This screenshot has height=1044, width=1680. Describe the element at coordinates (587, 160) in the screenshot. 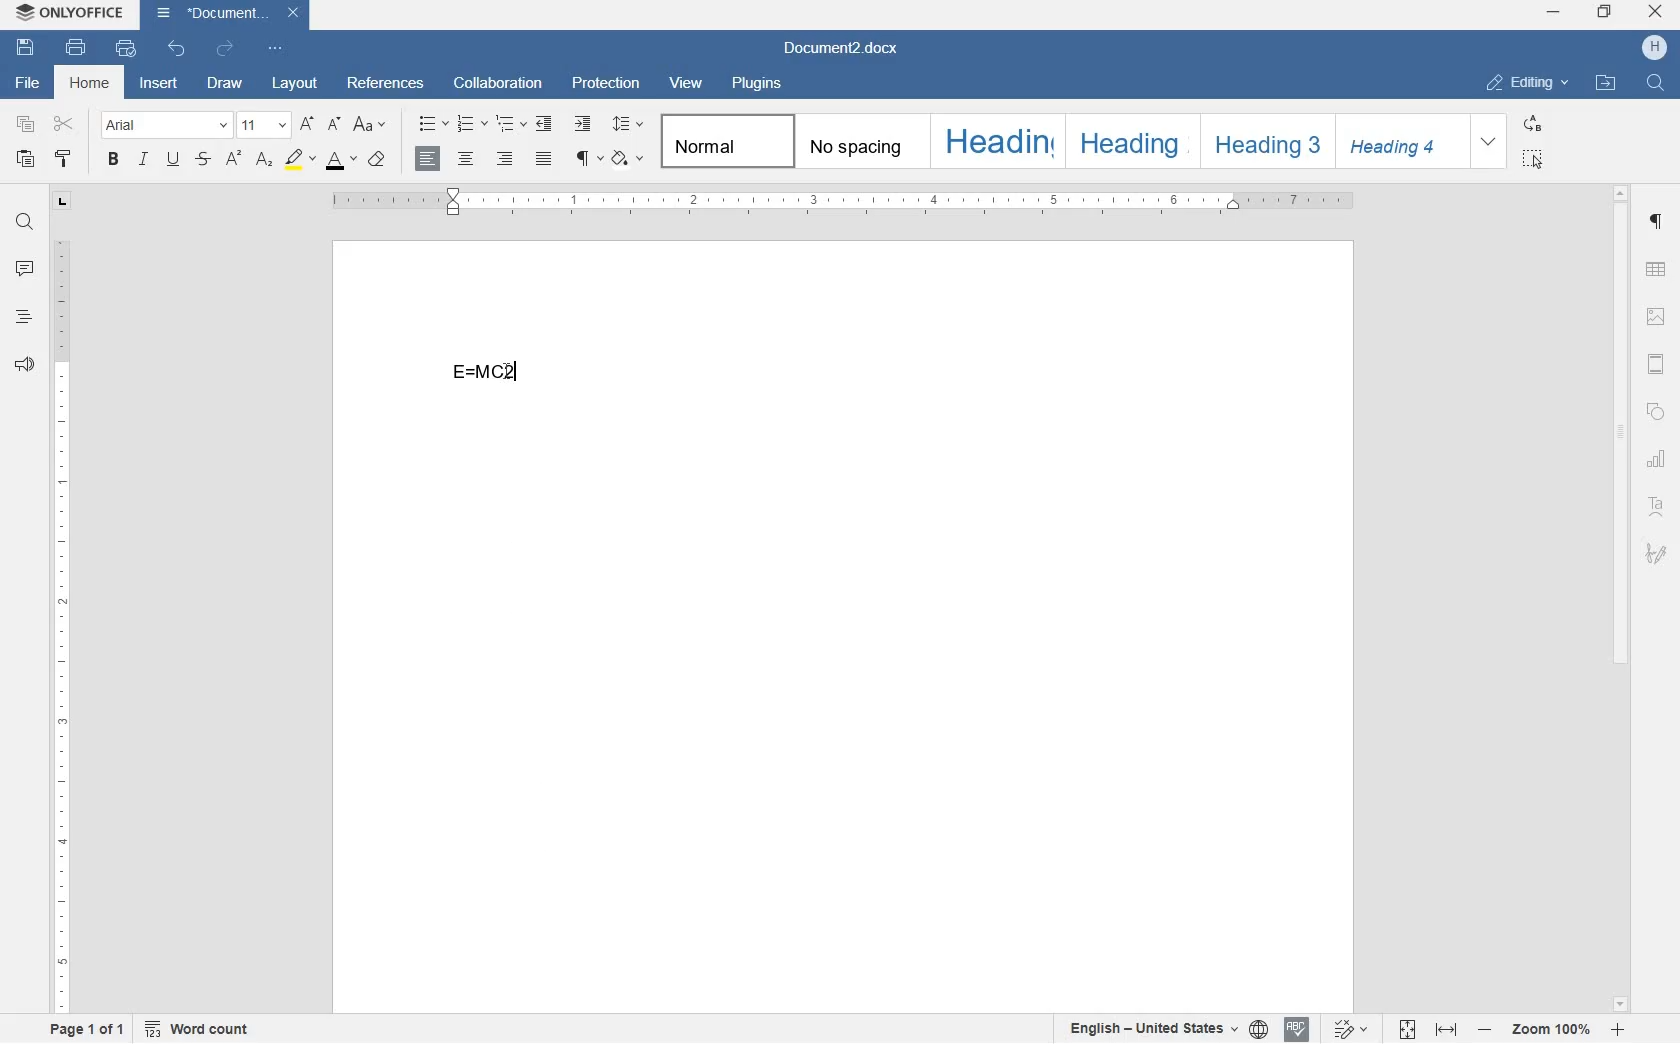

I see `non printing characters` at that location.